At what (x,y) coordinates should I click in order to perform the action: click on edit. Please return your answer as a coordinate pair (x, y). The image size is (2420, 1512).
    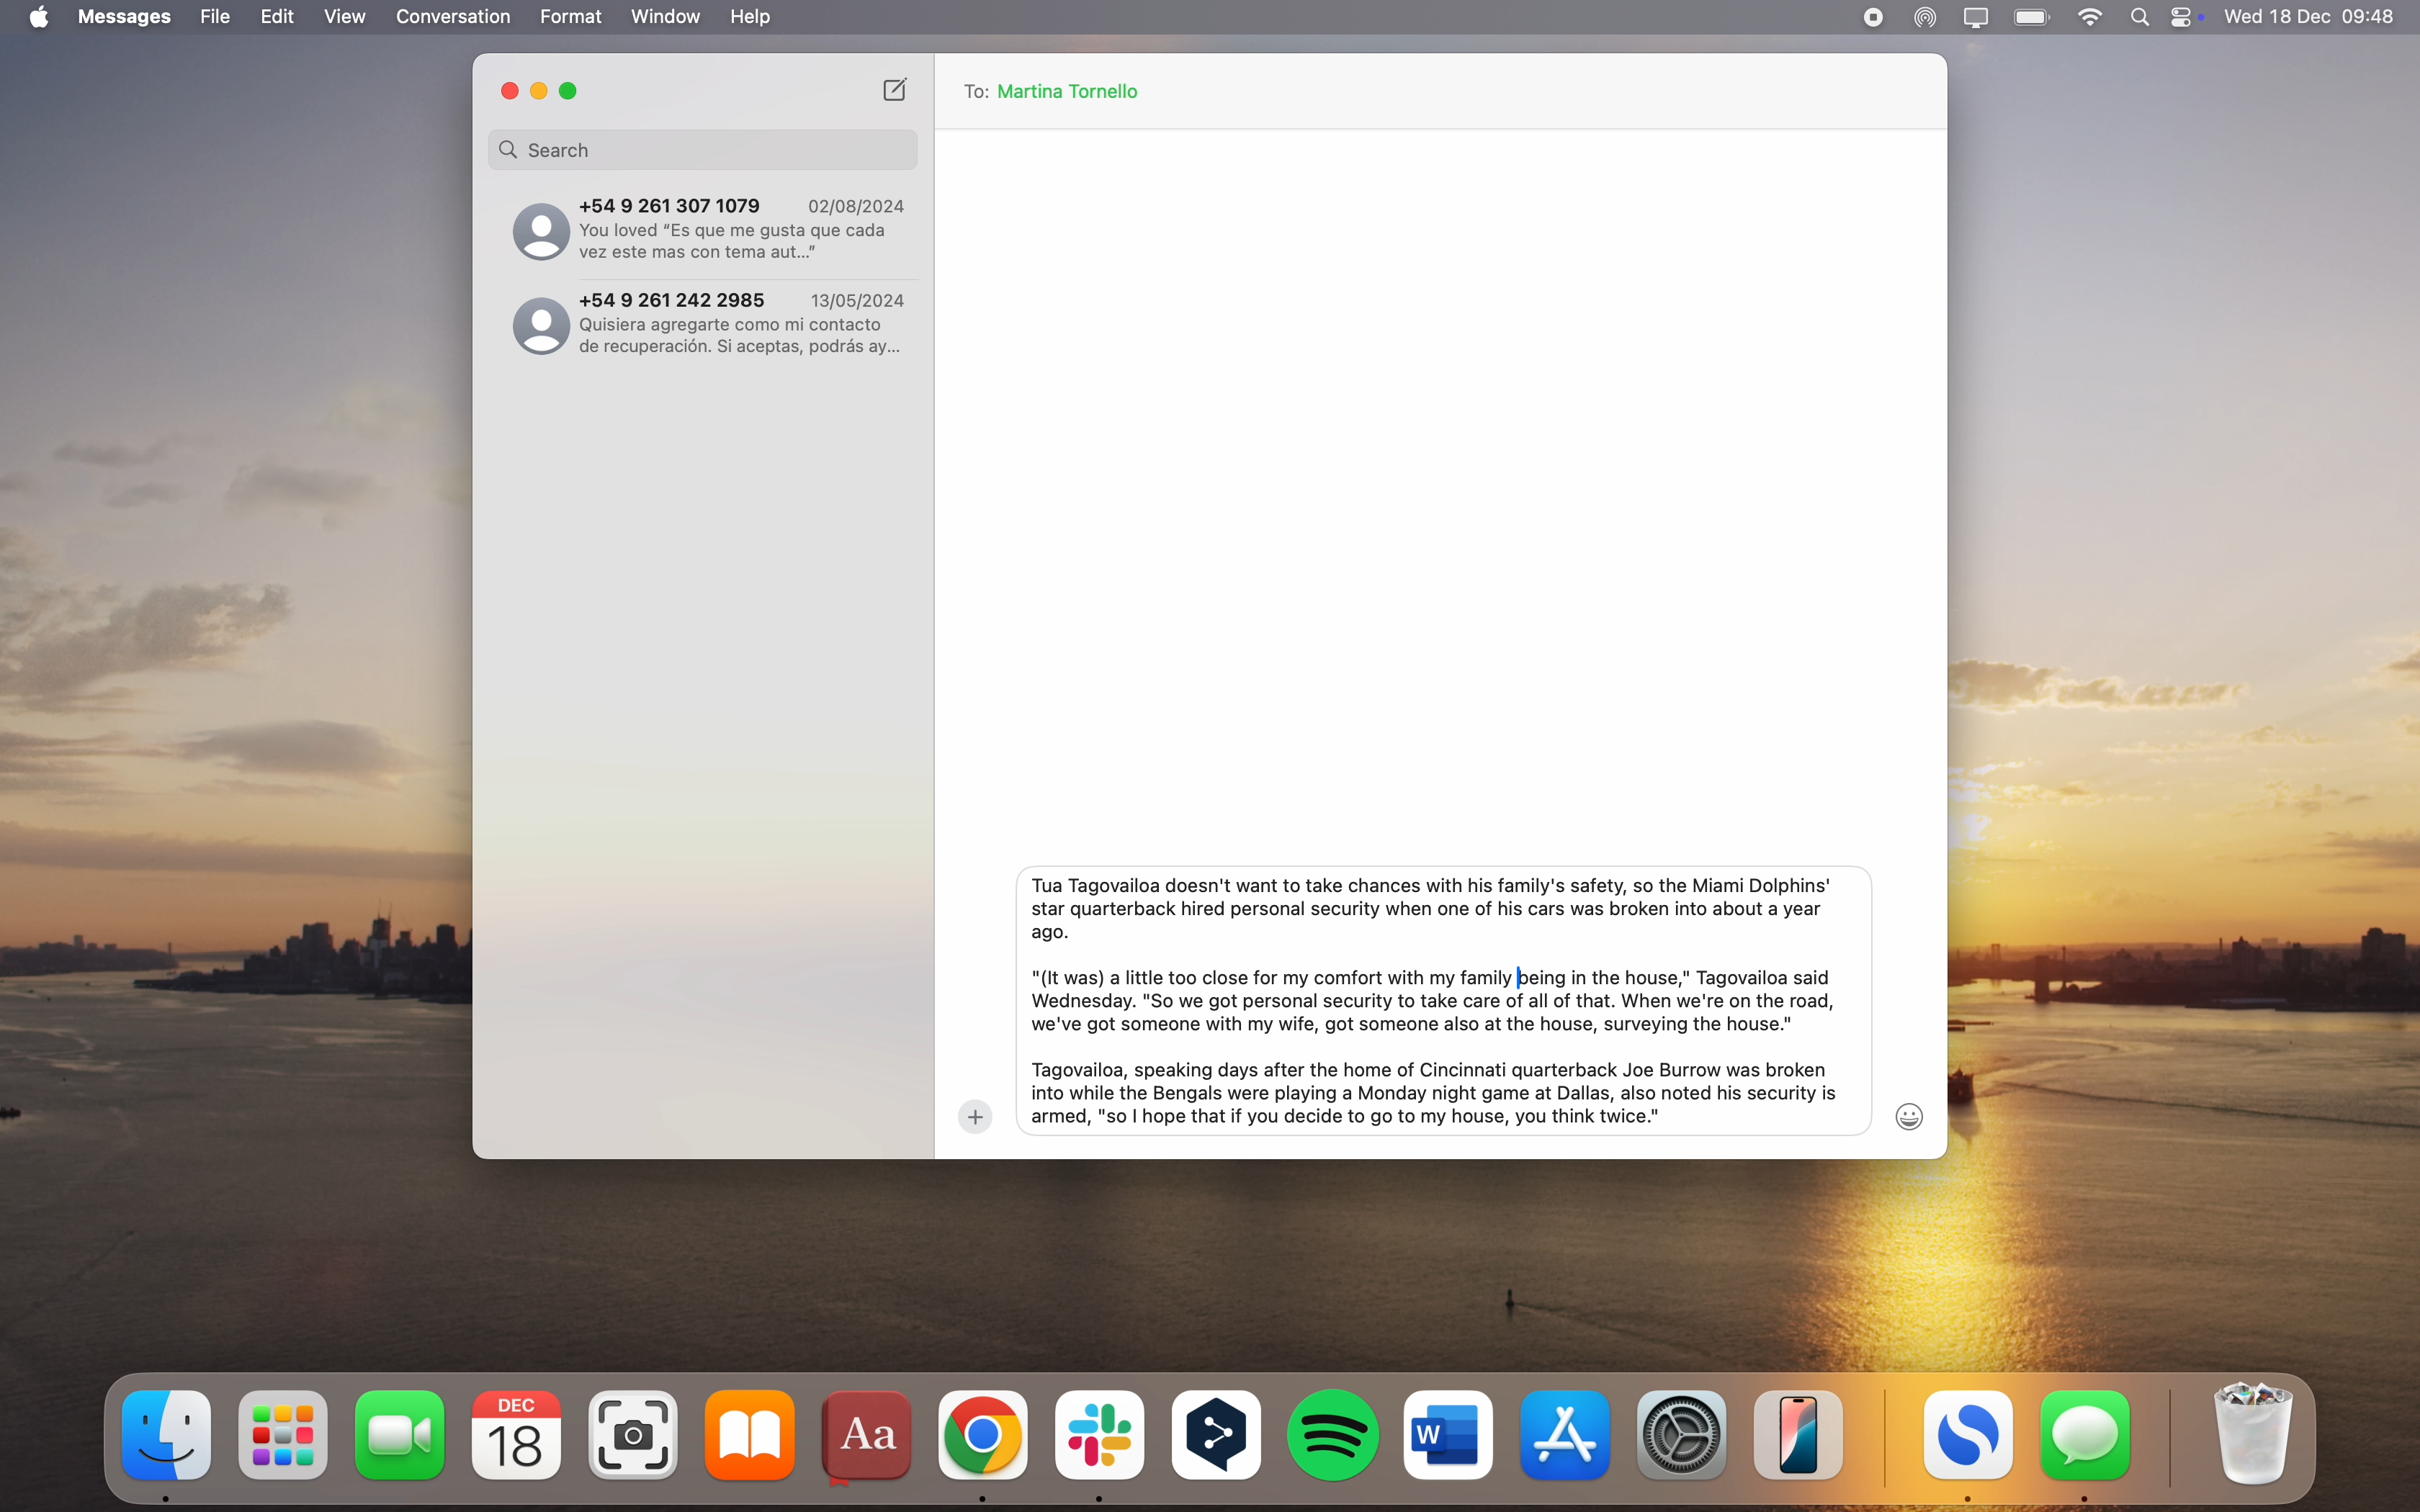
    Looking at the image, I should click on (277, 18).